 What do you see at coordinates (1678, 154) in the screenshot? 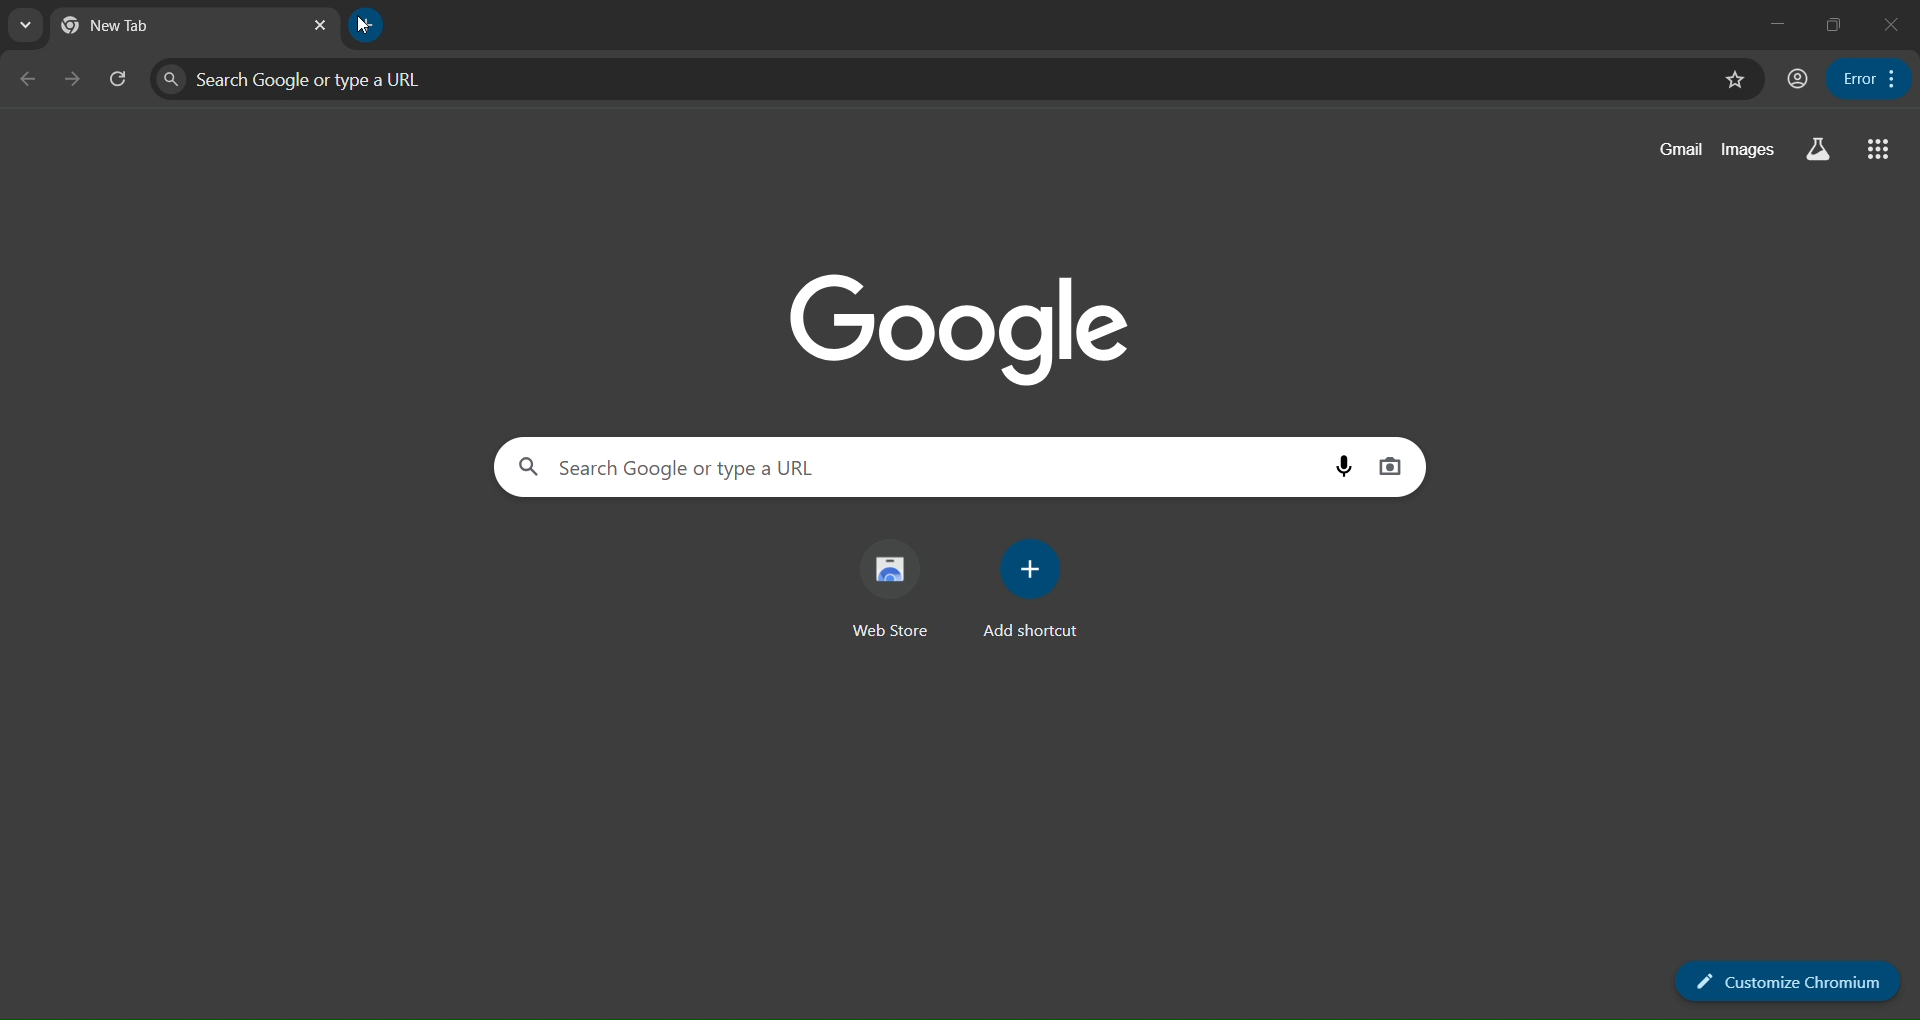
I see `gmail` at bounding box center [1678, 154].